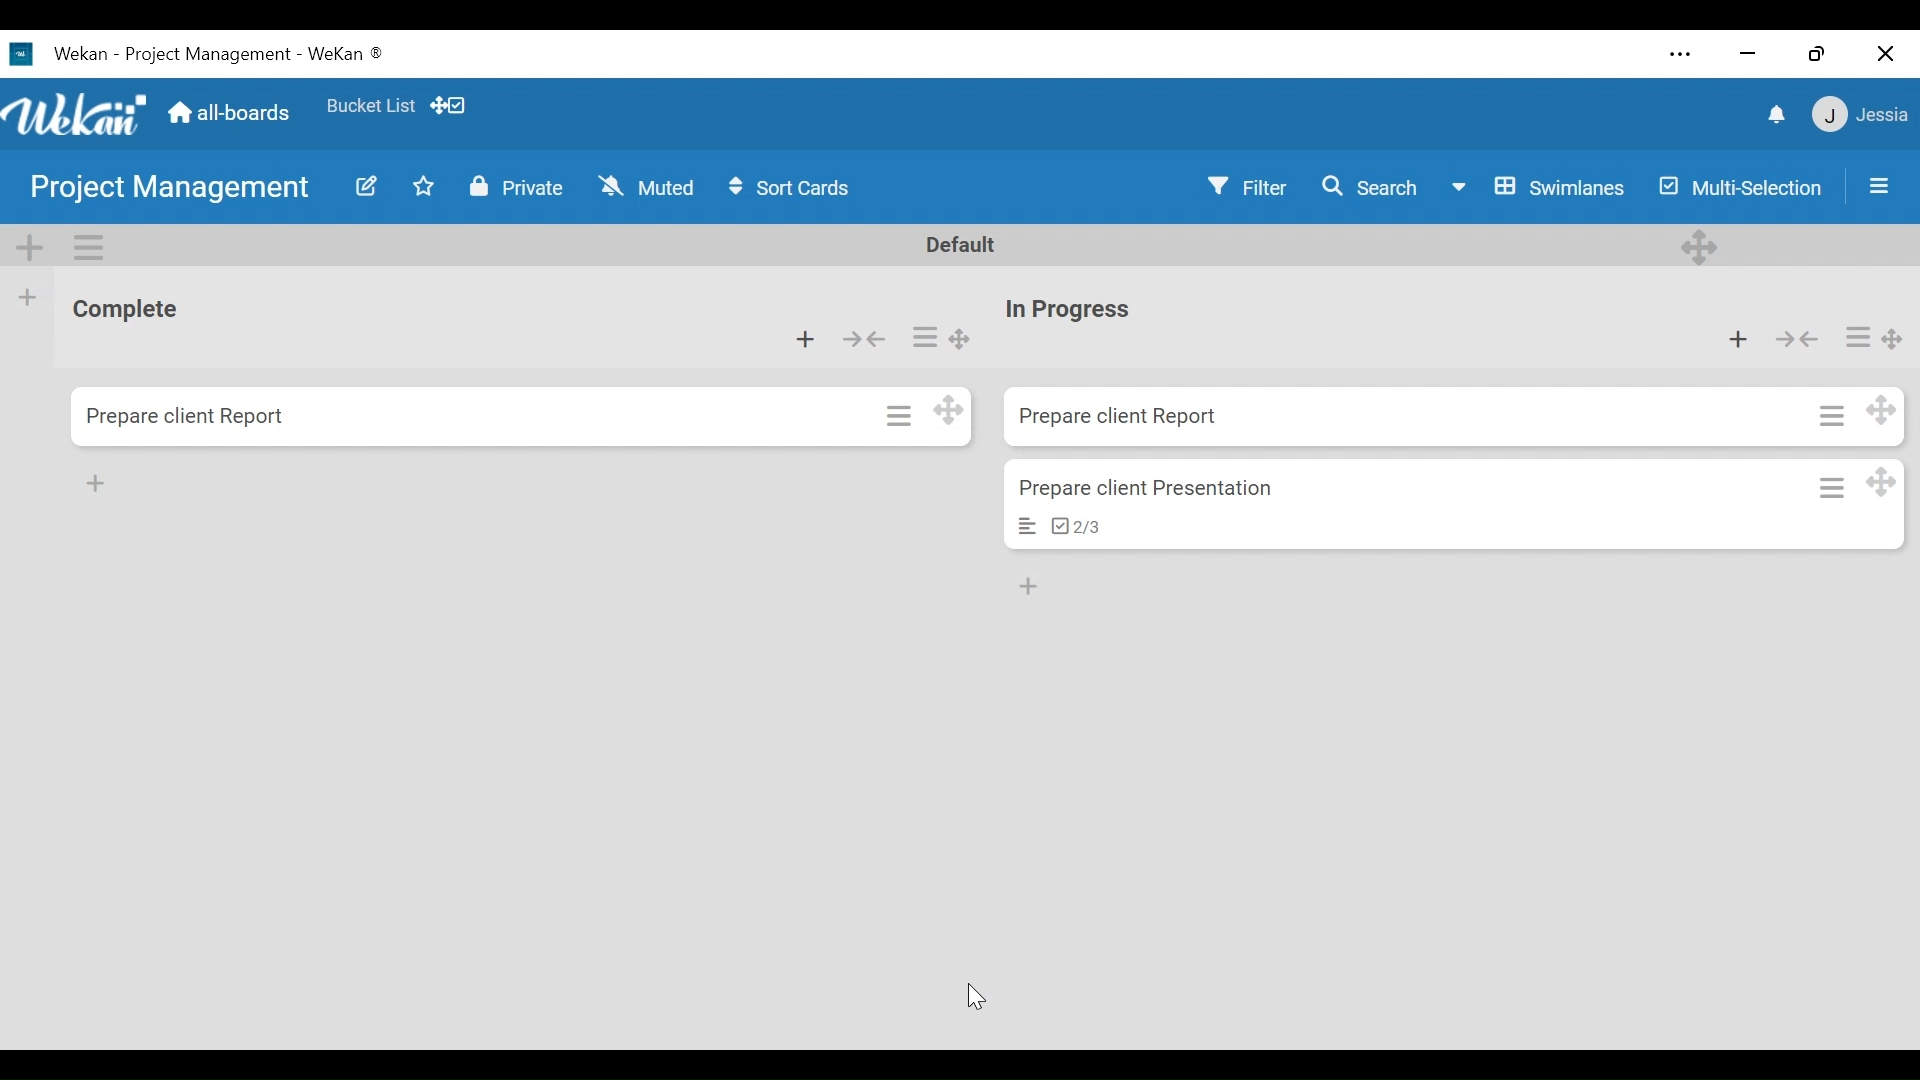  Describe the element at coordinates (1030, 587) in the screenshot. I see `Add card to bottom of the list` at that location.